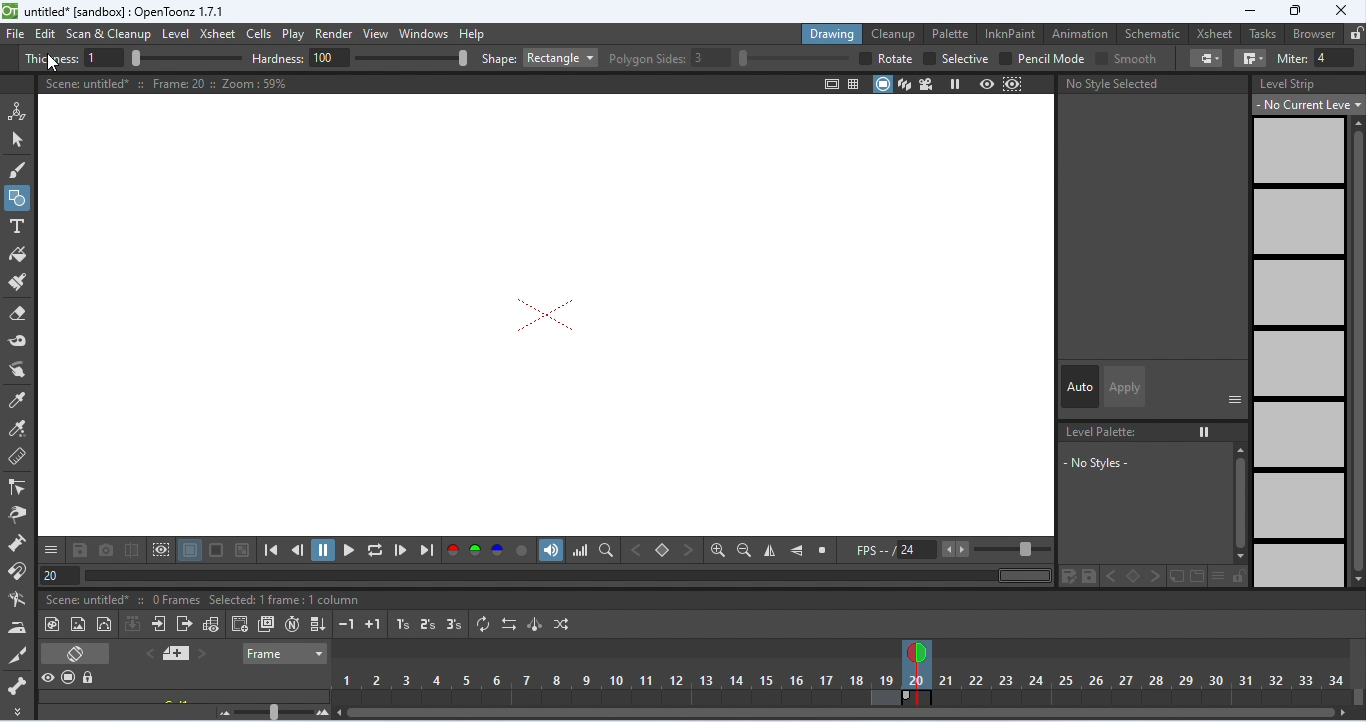 The image size is (1366, 722). What do you see at coordinates (1204, 432) in the screenshot?
I see `freeze` at bounding box center [1204, 432].